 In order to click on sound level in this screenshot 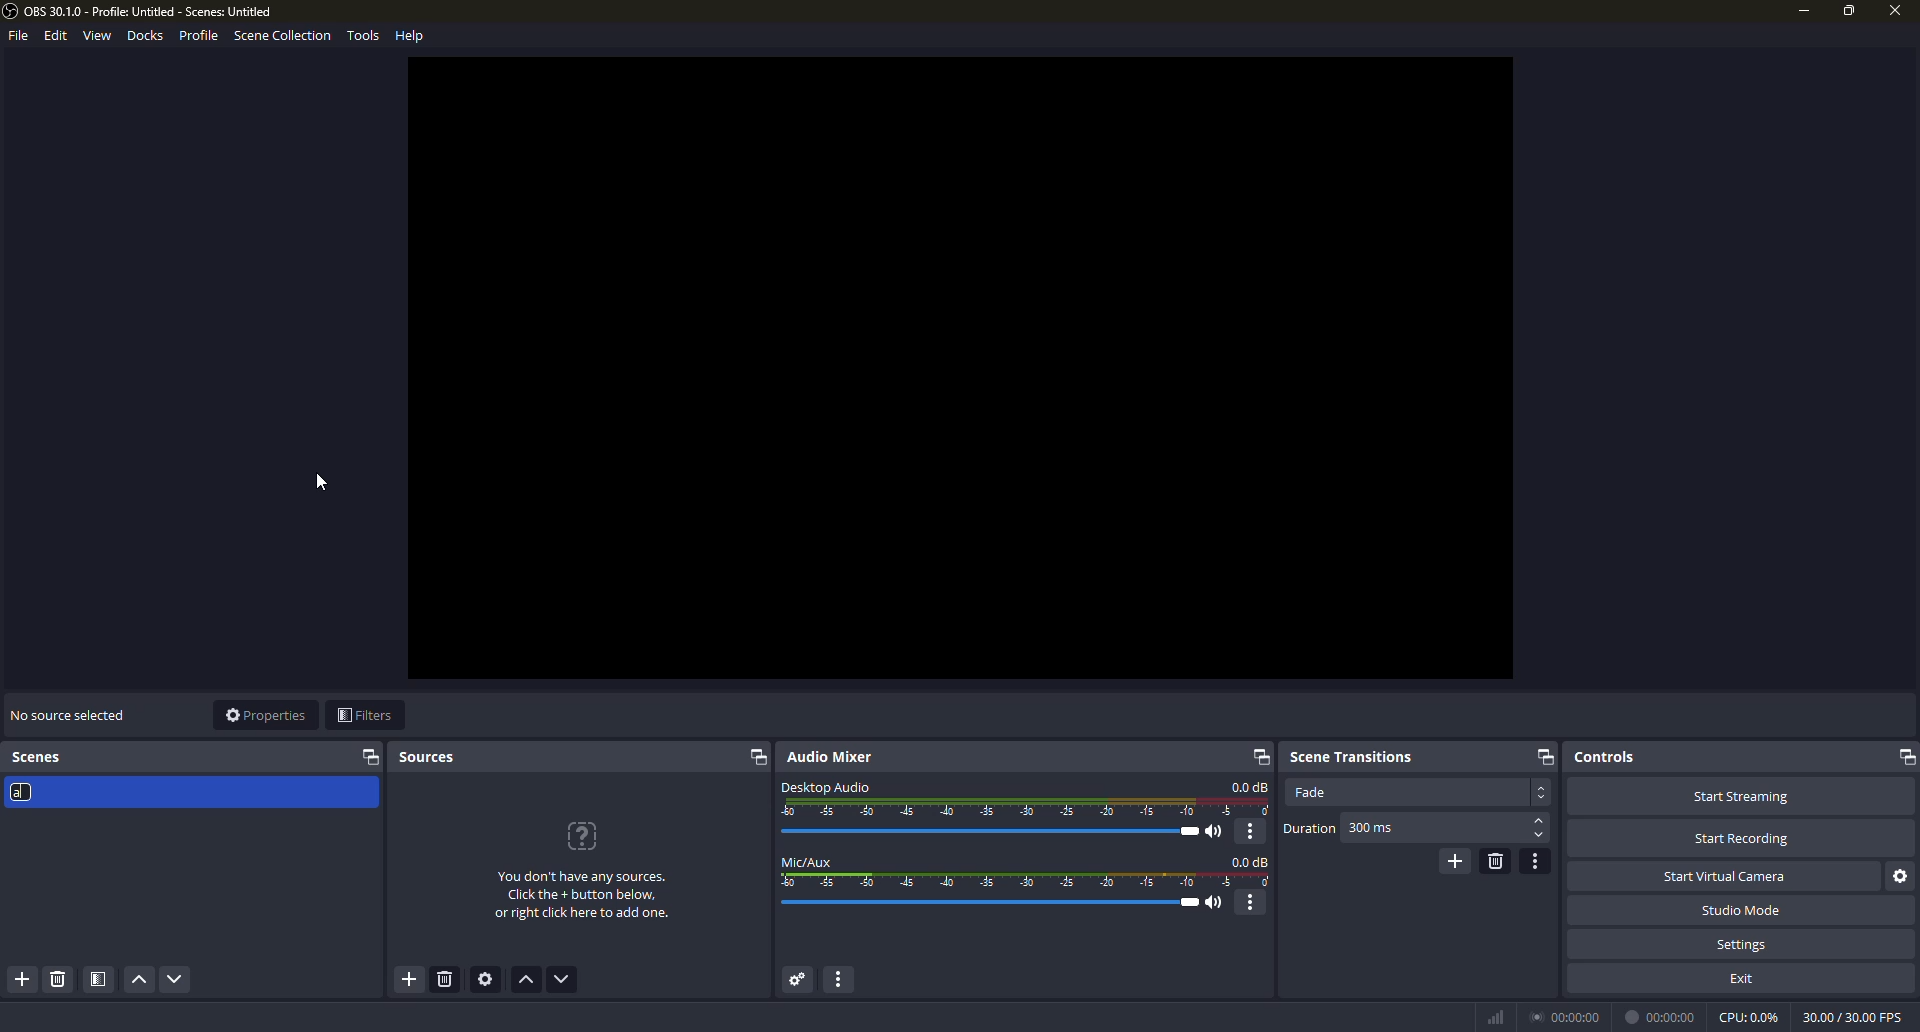, I will do `click(995, 903)`.